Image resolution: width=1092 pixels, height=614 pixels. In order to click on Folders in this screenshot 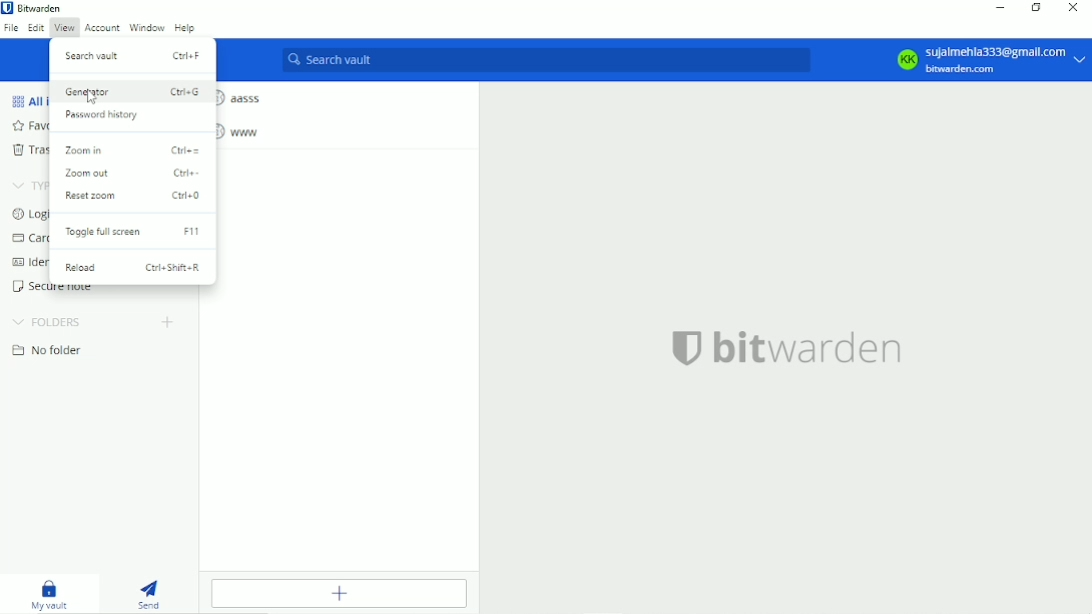, I will do `click(51, 321)`.